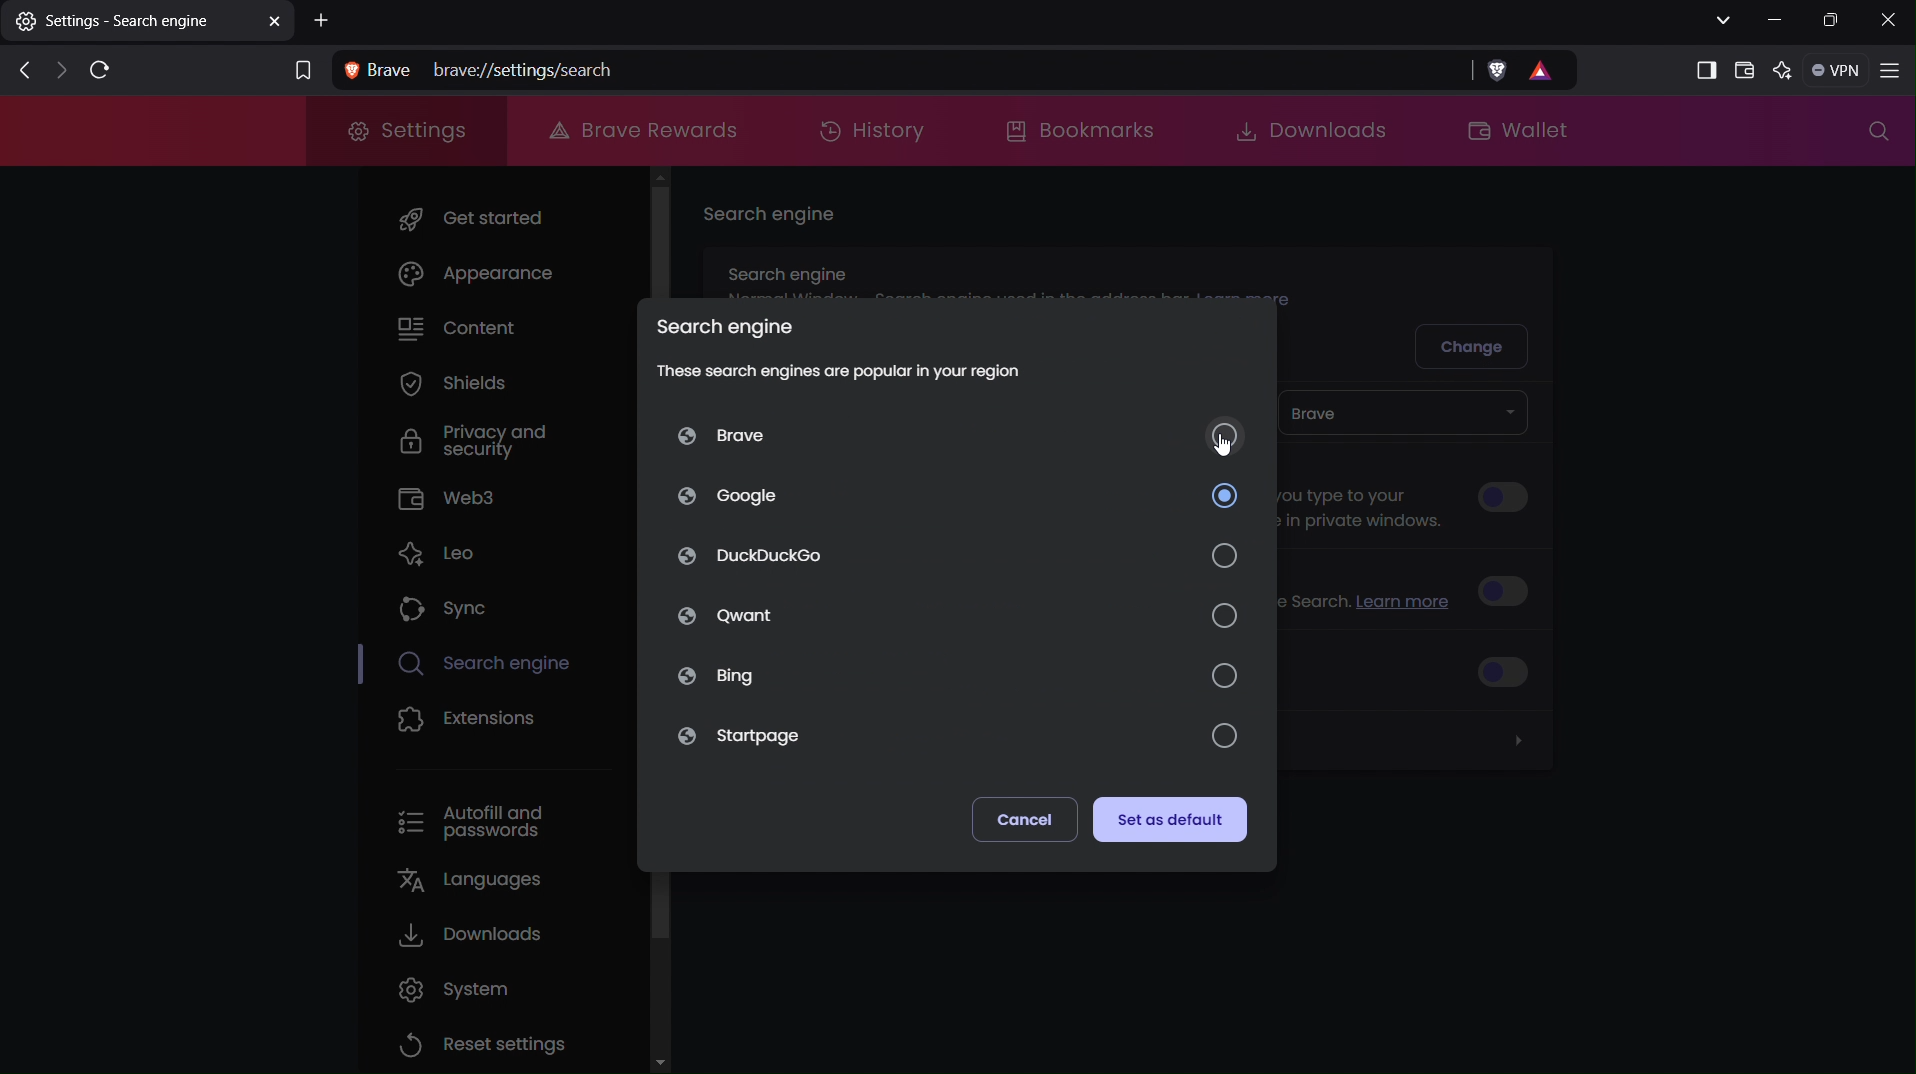 This screenshot has width=1916, height=1074. I want to click on Web Discovery Project, so click(1375, 594).